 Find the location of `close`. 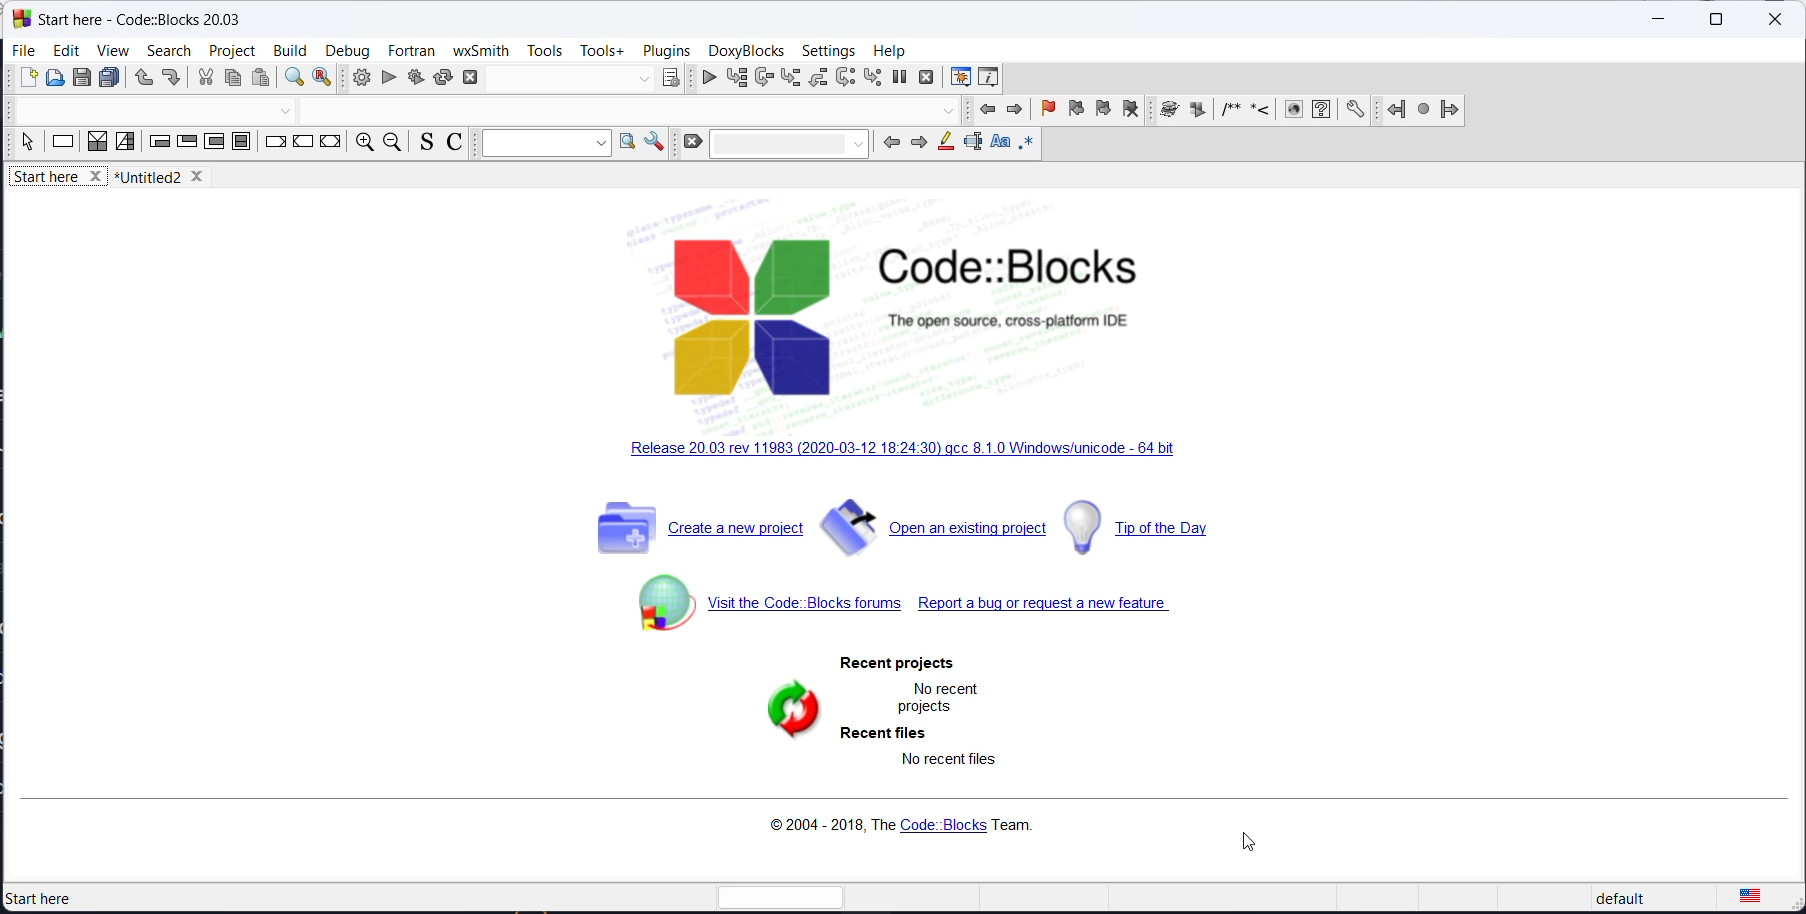

close is located at coordinates (1775, 21).